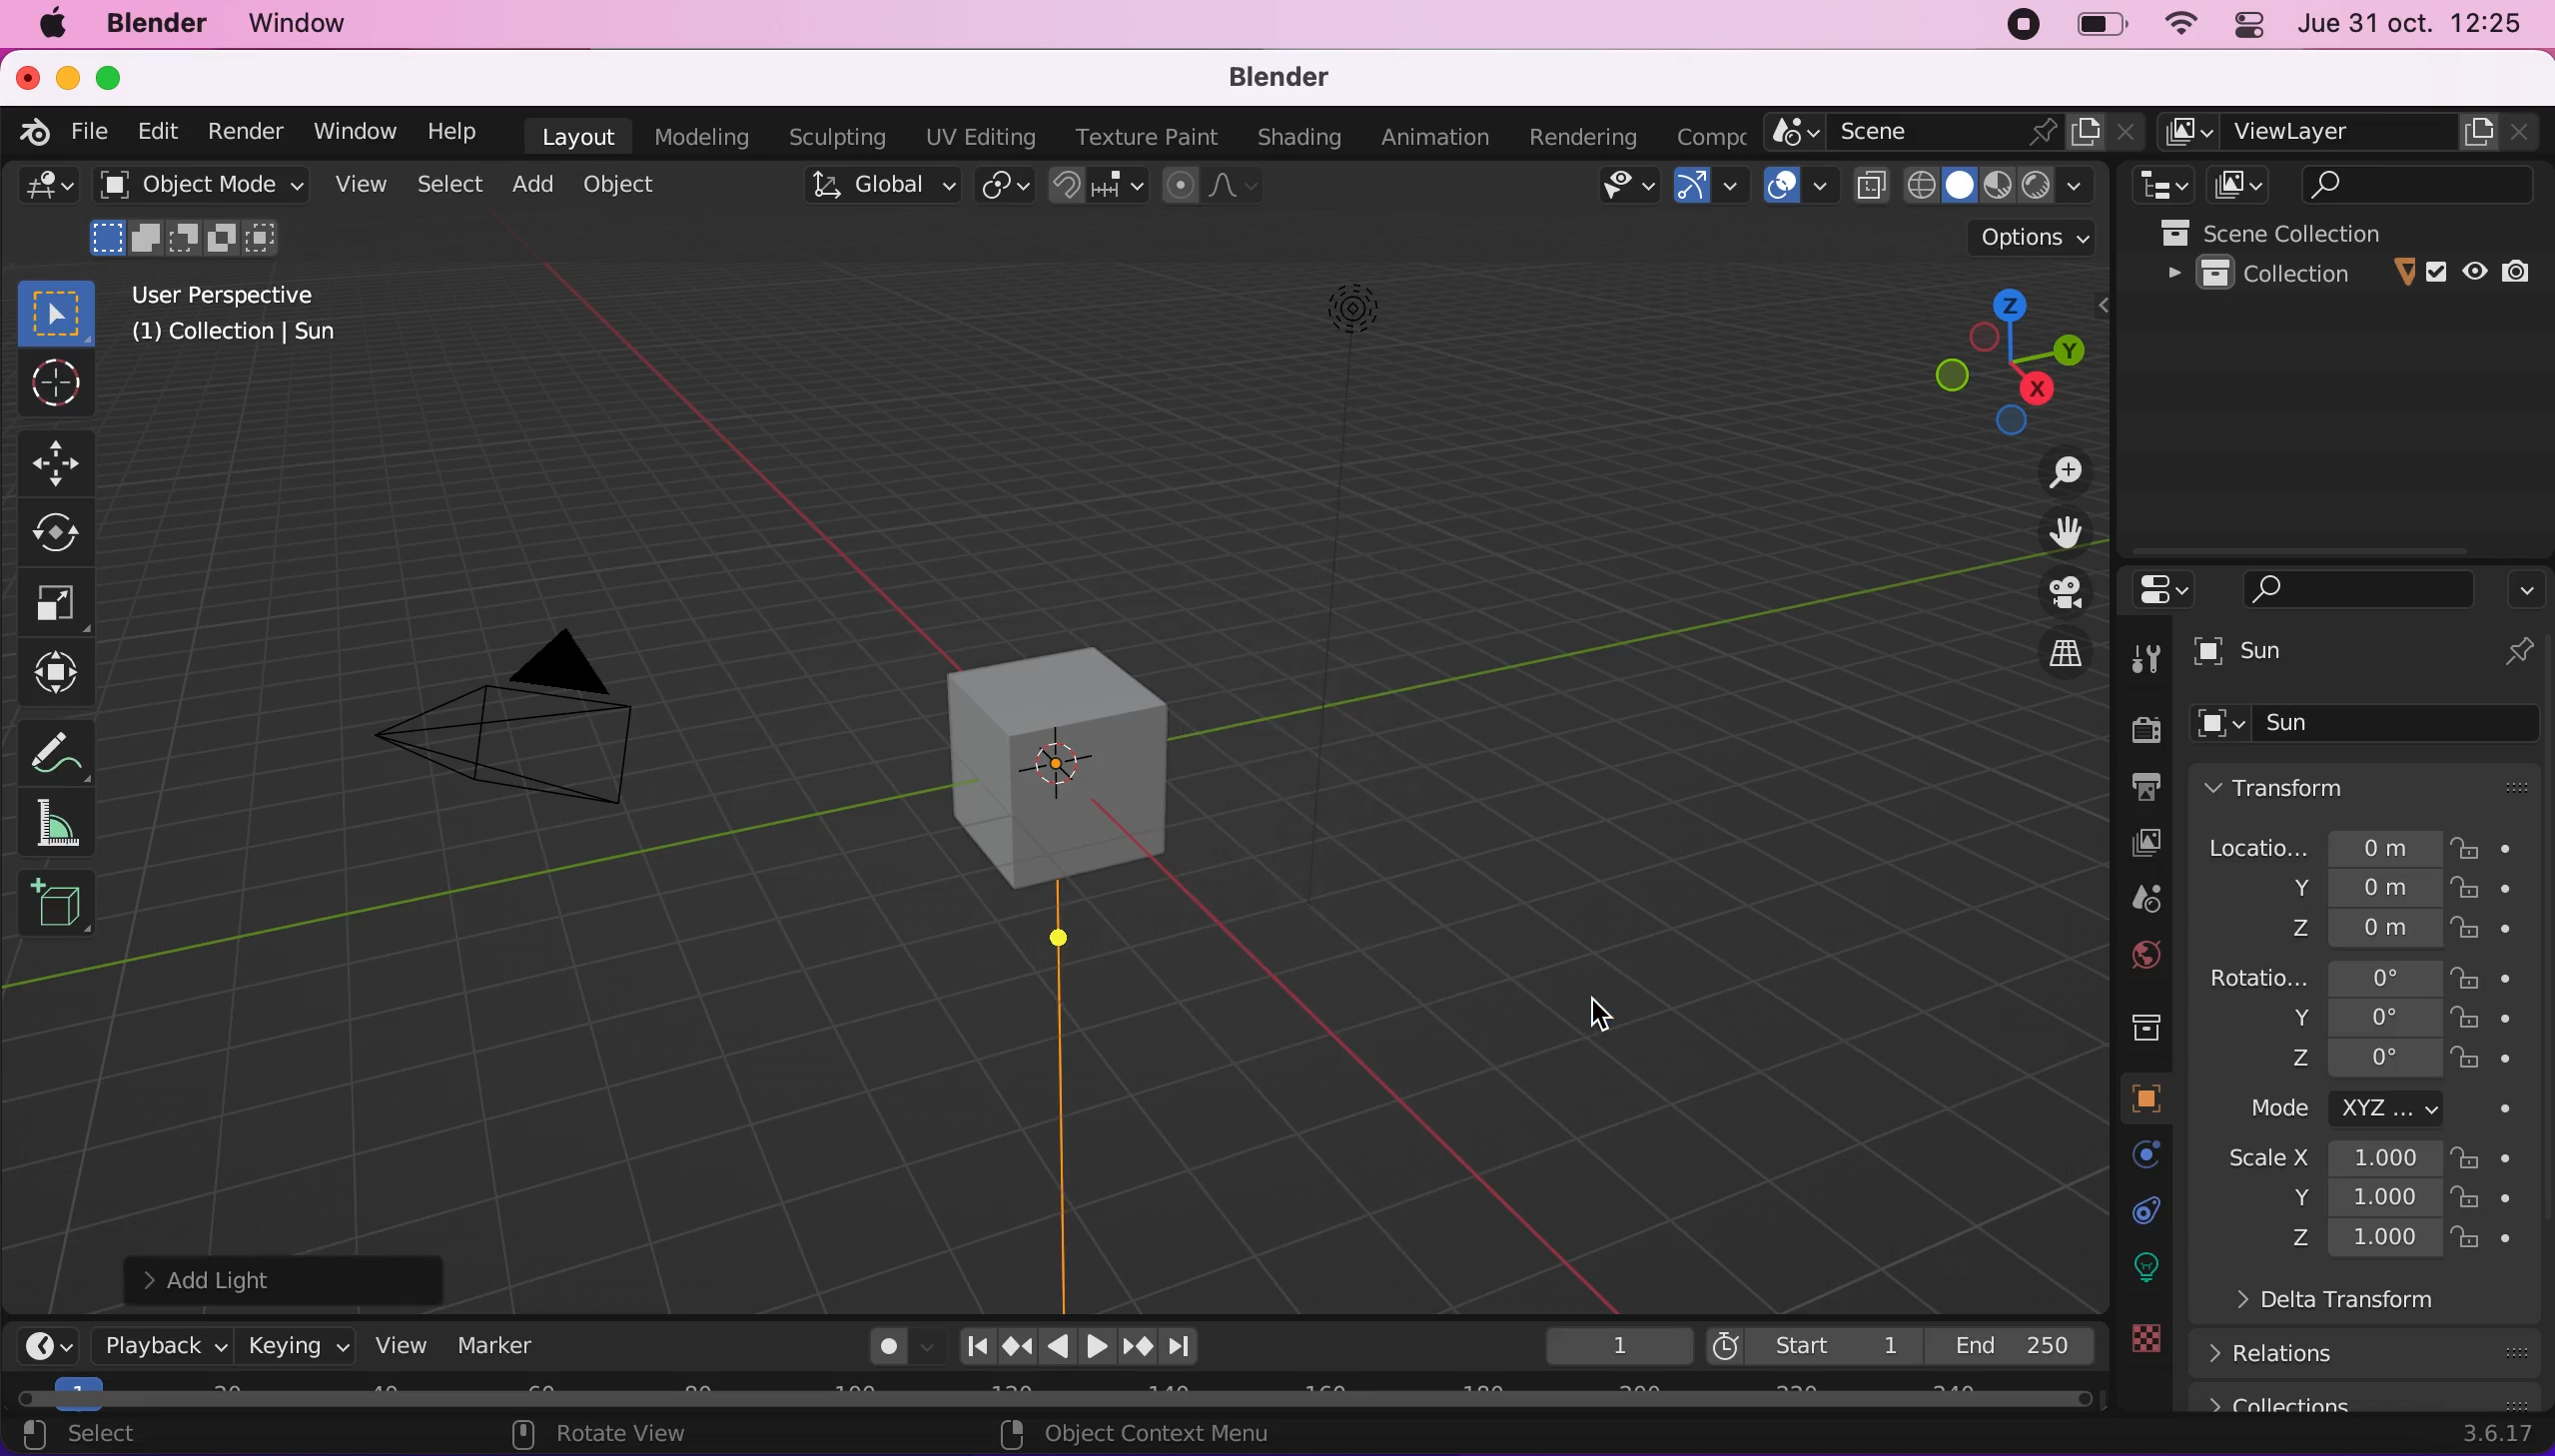 This screenshot has height=1456, width=2555. I want to click on mac logo, so click(54, 28).